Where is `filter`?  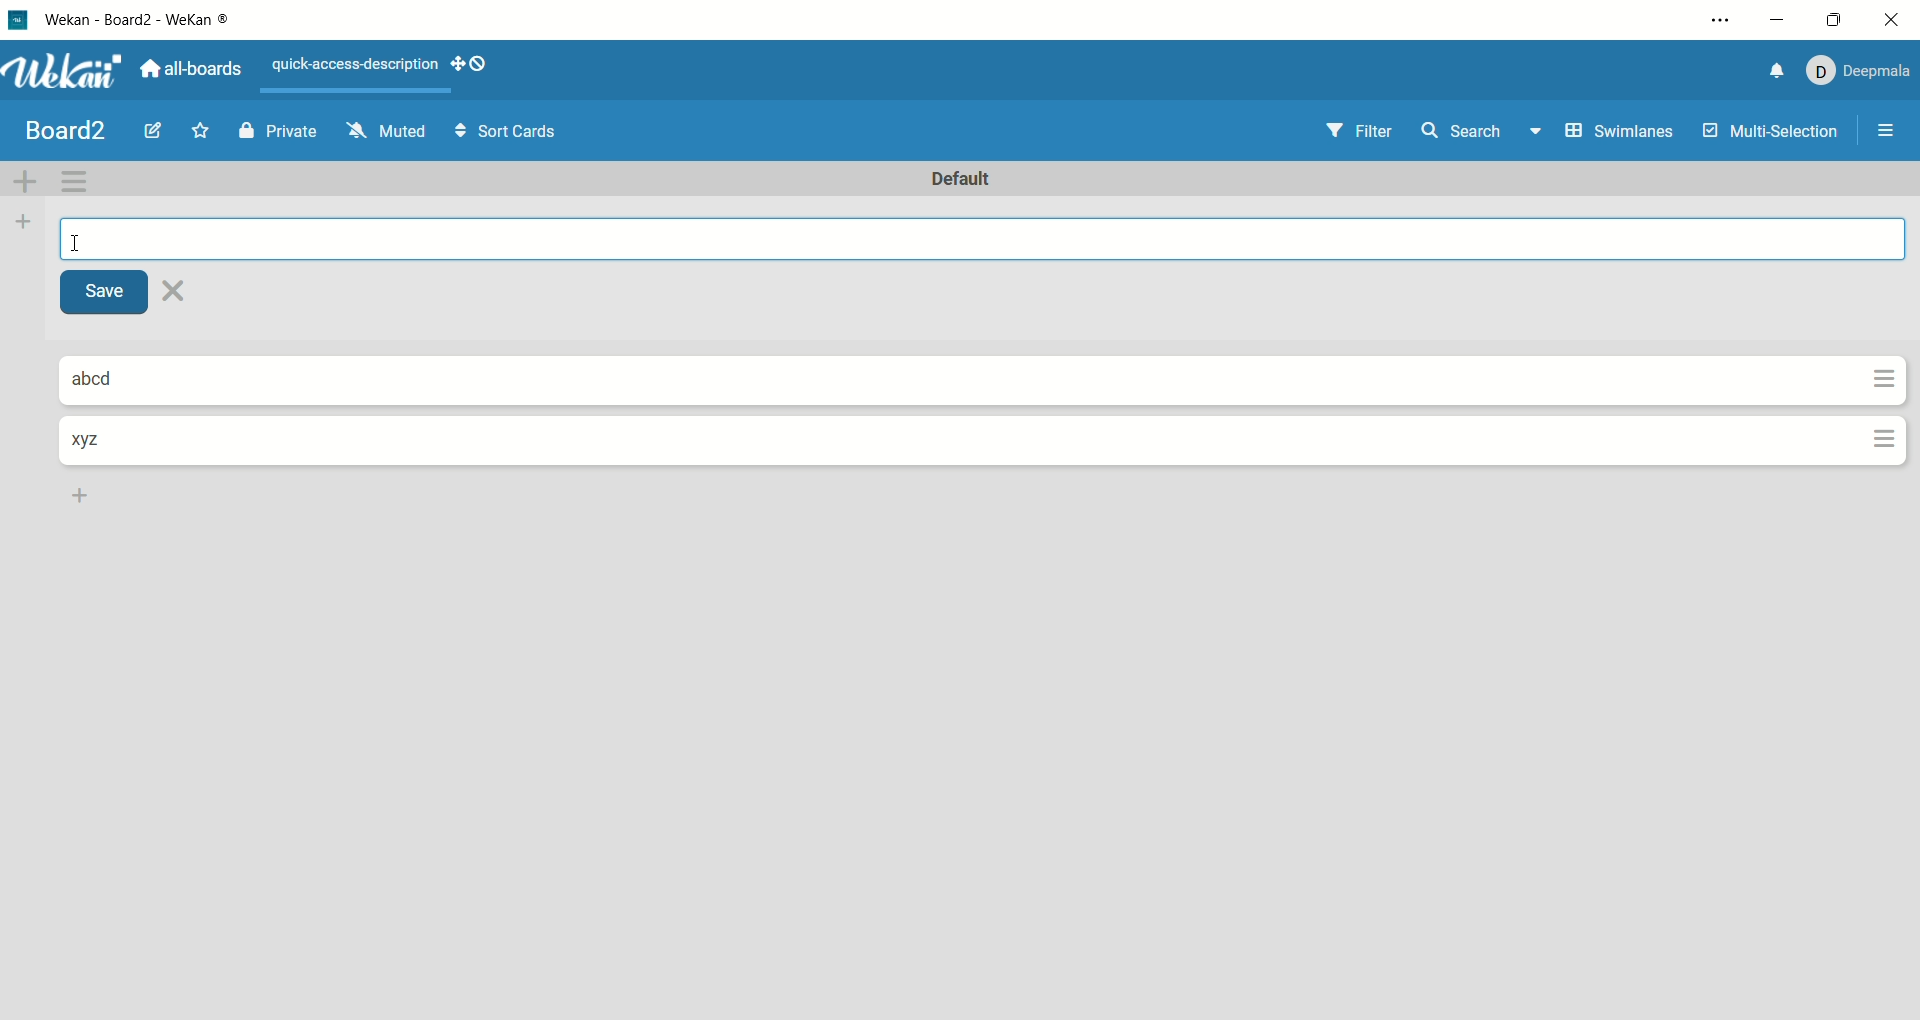
filter is located at coordinates (1354, 130).